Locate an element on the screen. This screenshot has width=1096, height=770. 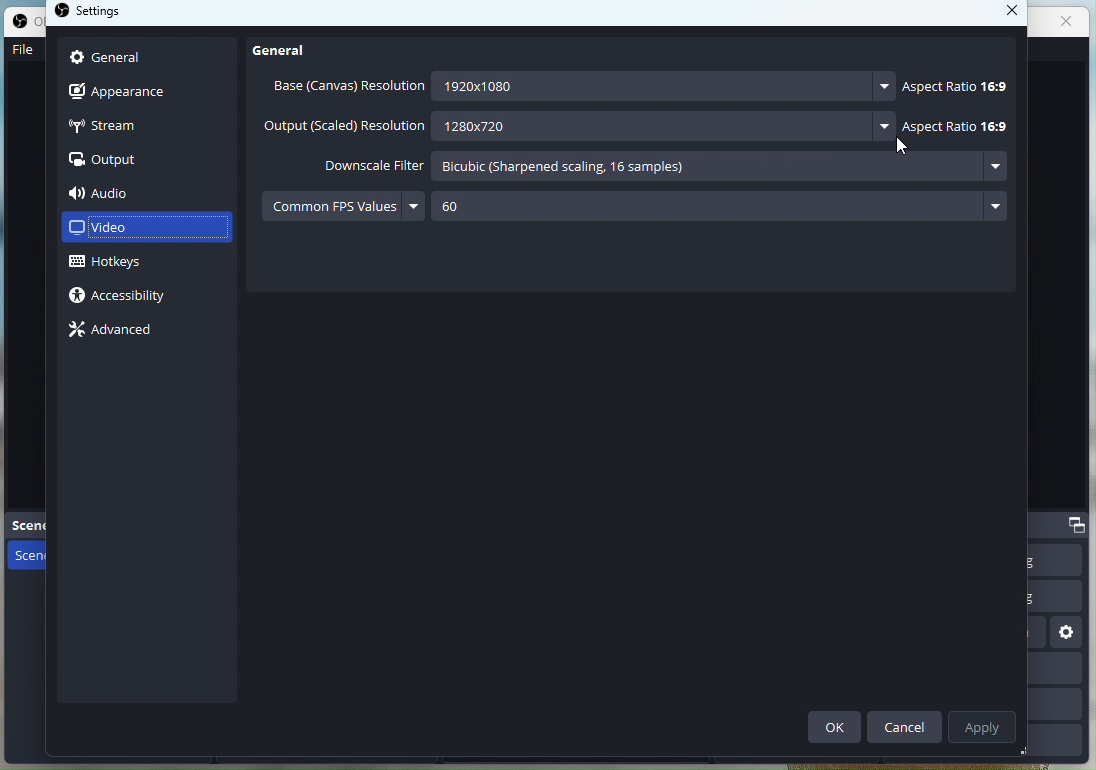
60 is located at coordinates (499, 206).